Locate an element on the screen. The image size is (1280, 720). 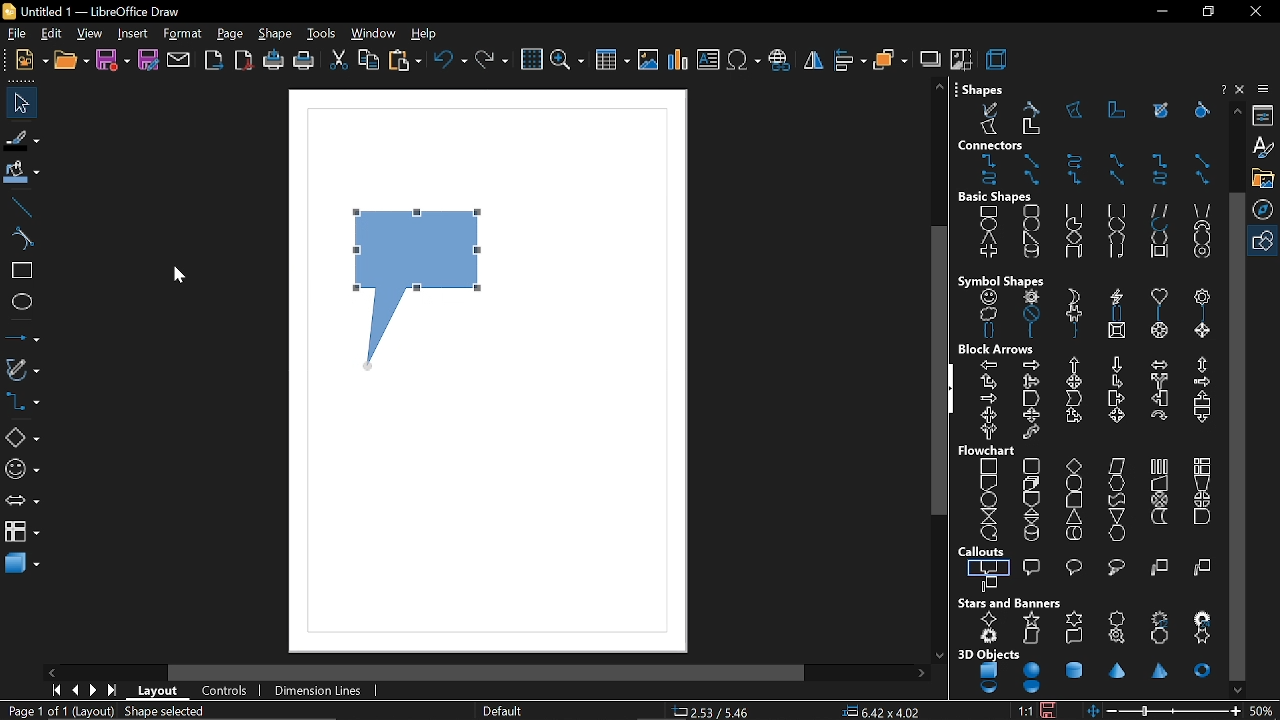
connector ends with arrow is located at coordinates (990, 161).